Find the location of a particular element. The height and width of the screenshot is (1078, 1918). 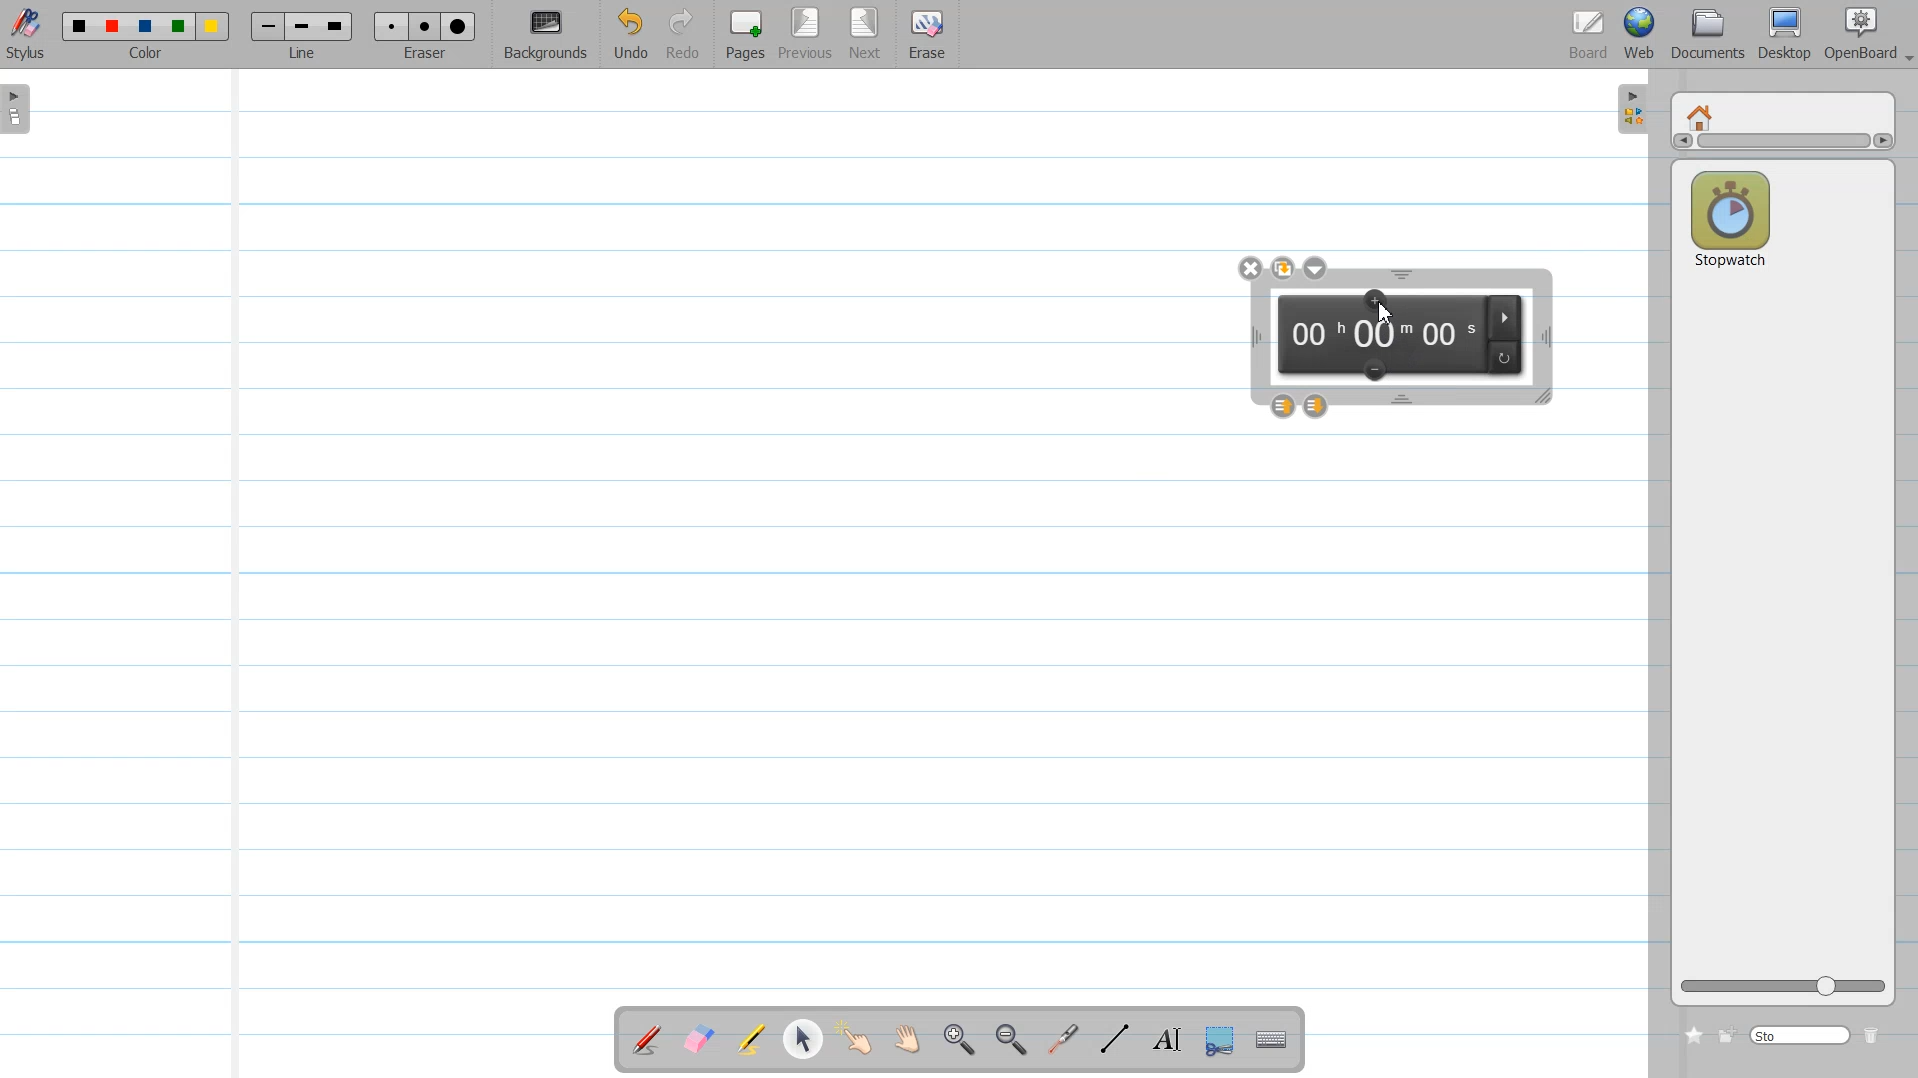

Select and modify object is located at coordinates (802, 1039).